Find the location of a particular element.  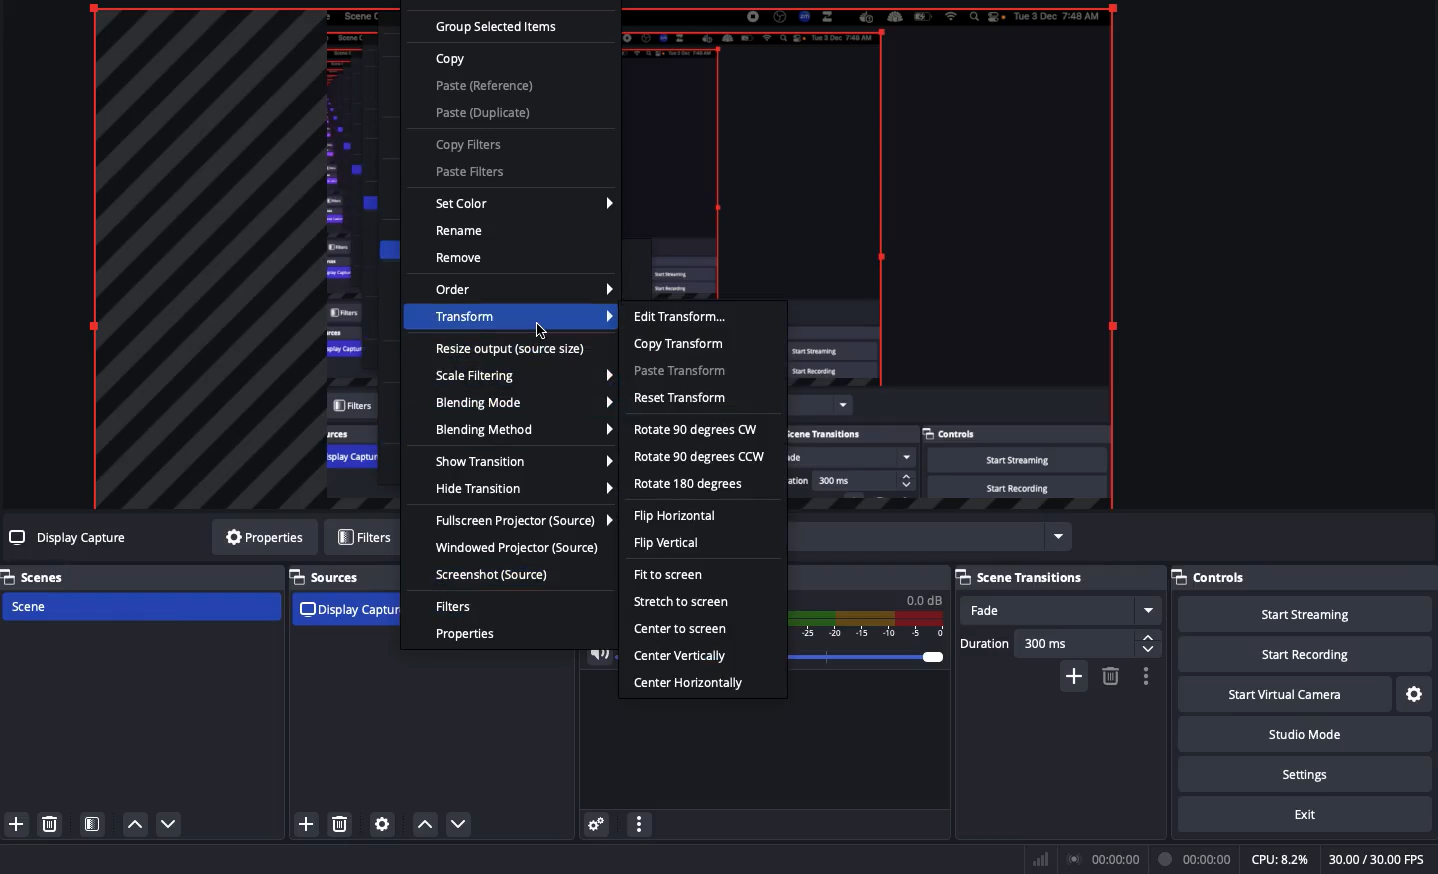

Flip horizontal  is located at coordinates (677, 516).